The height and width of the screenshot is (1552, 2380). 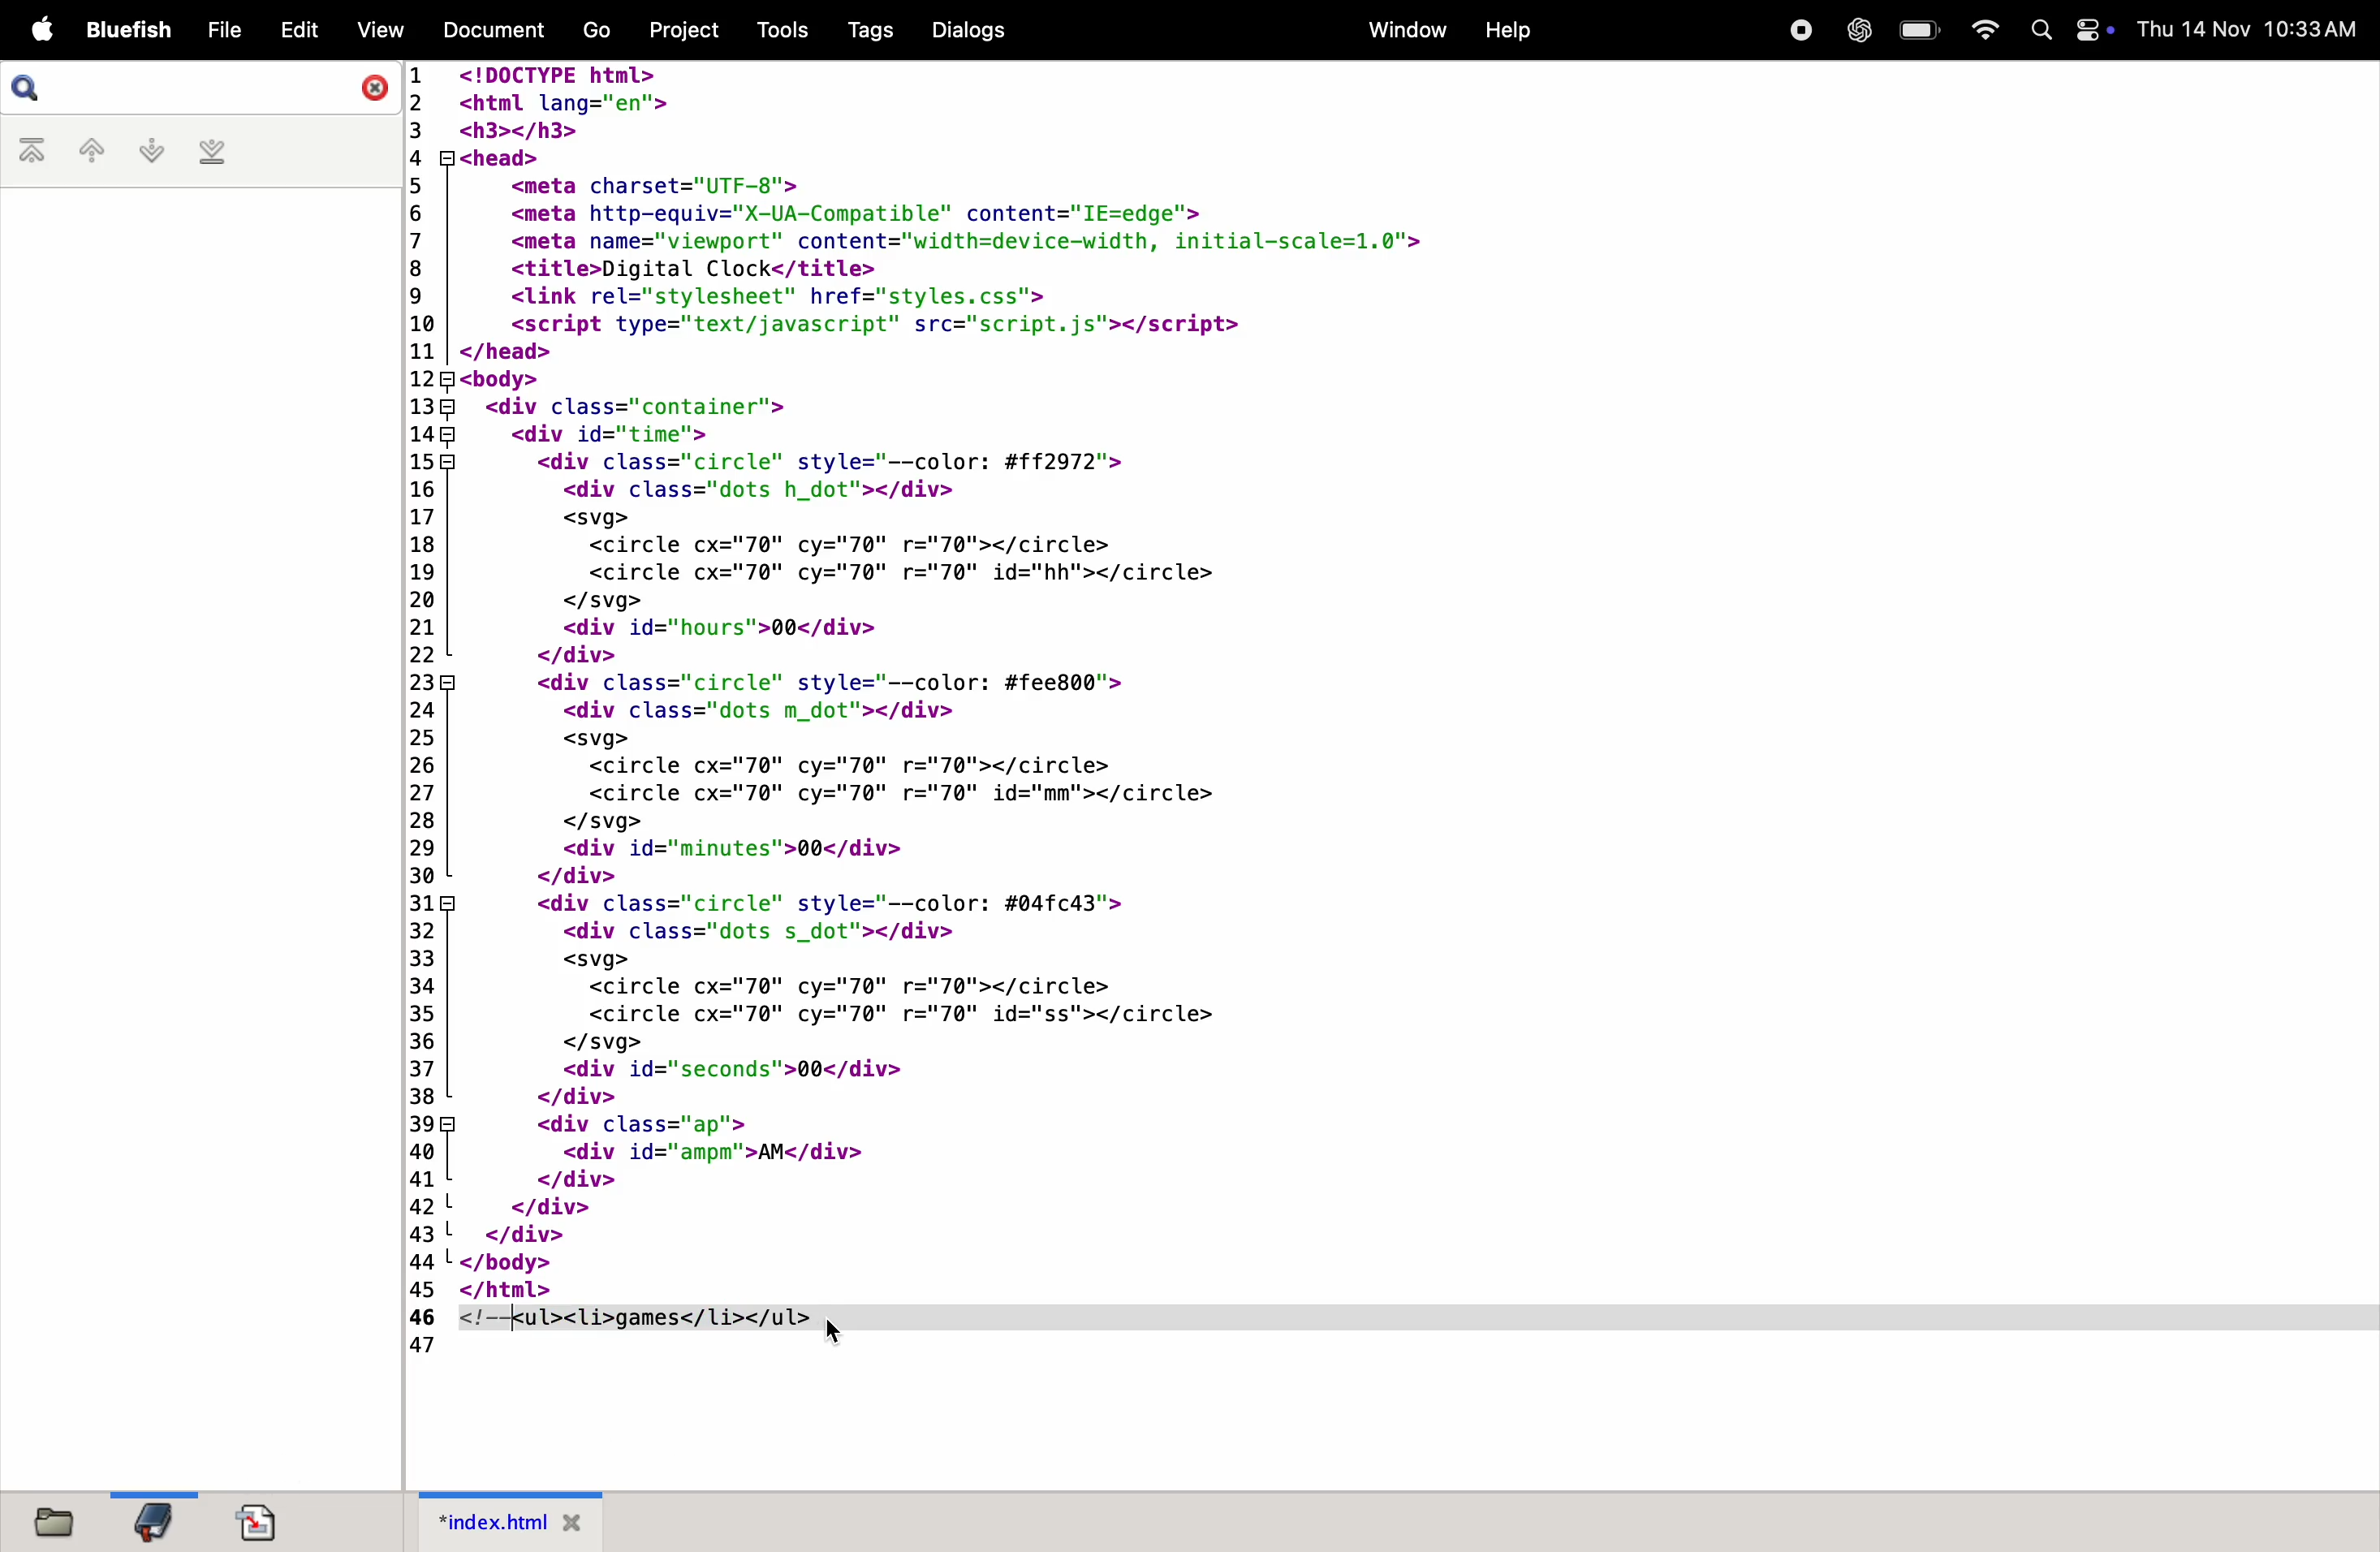 What do you see at coordinates (613, 1334) in the screenshot?
I see `unordered list` at bounding box center [613, 1334].